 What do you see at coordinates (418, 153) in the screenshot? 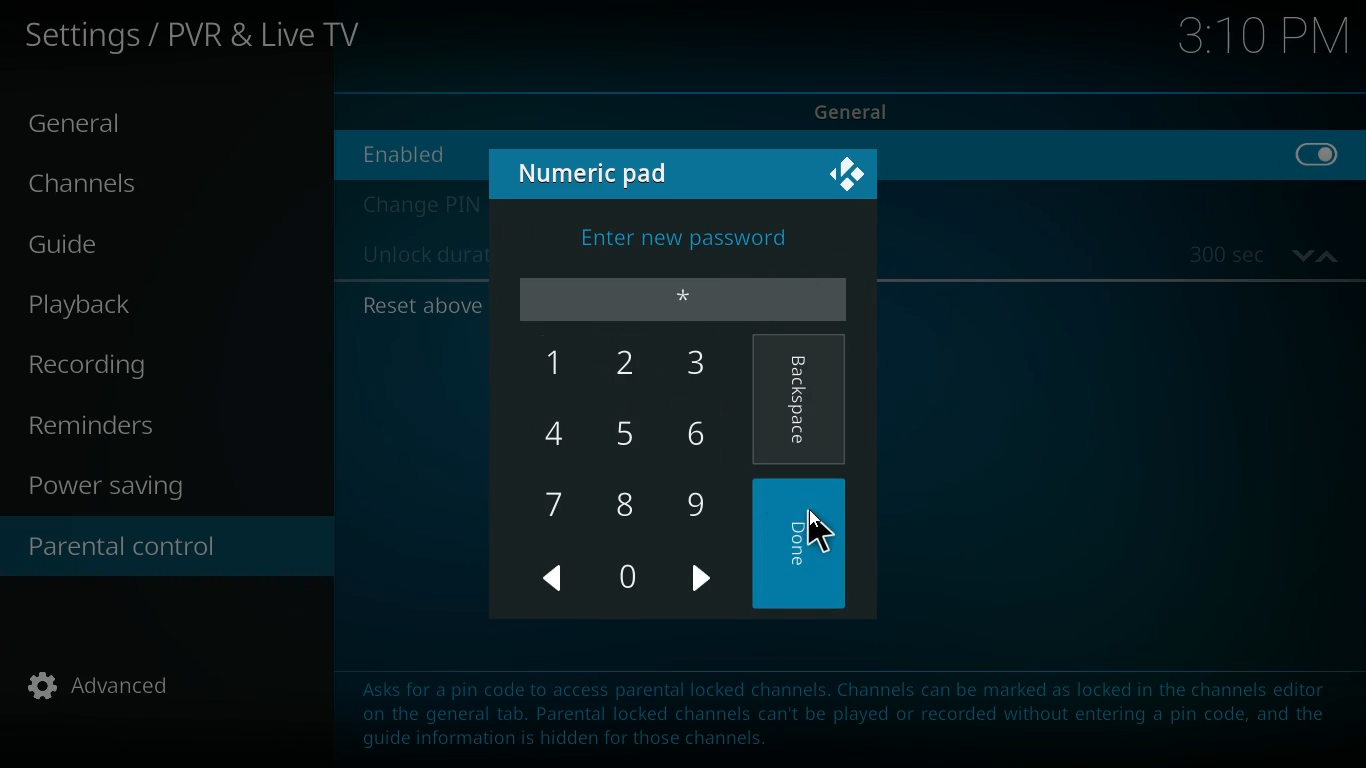
I see `enabled` at bounding box center [418, 153].